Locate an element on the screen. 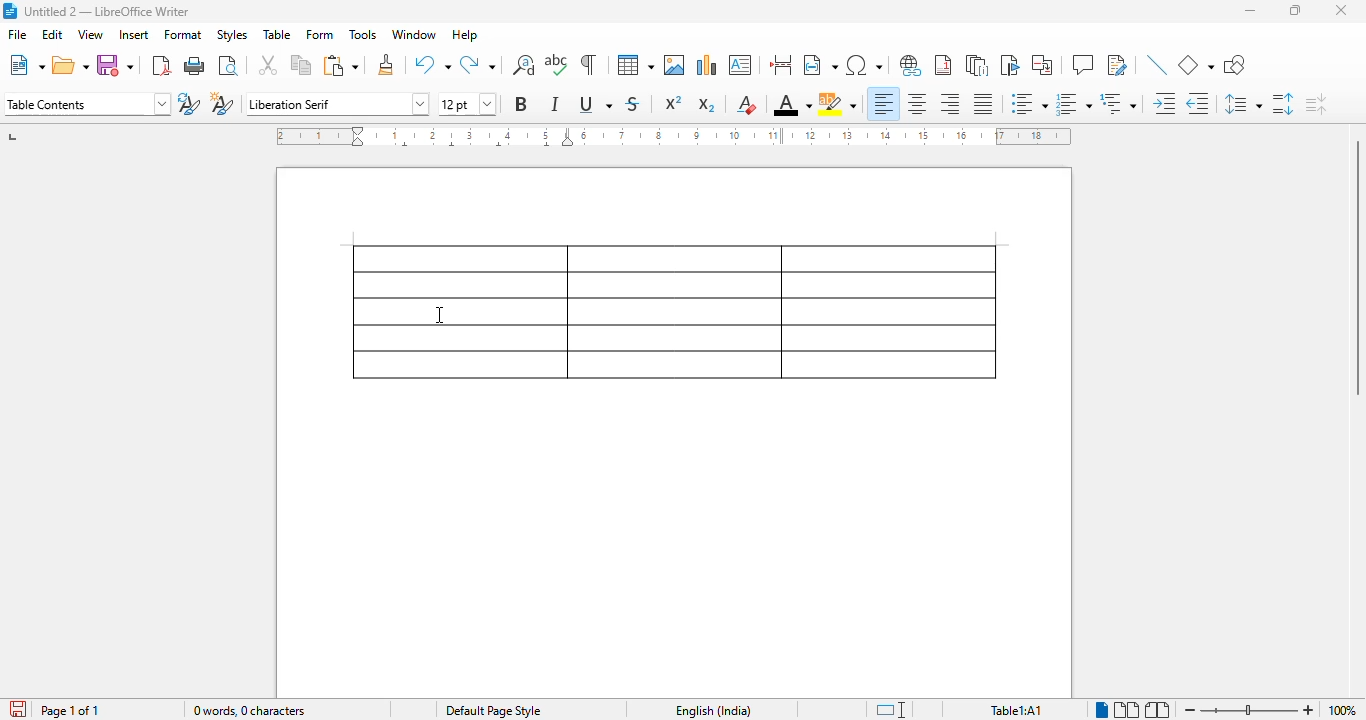  vertical scroll bar is located at coordinates (1354, 265).